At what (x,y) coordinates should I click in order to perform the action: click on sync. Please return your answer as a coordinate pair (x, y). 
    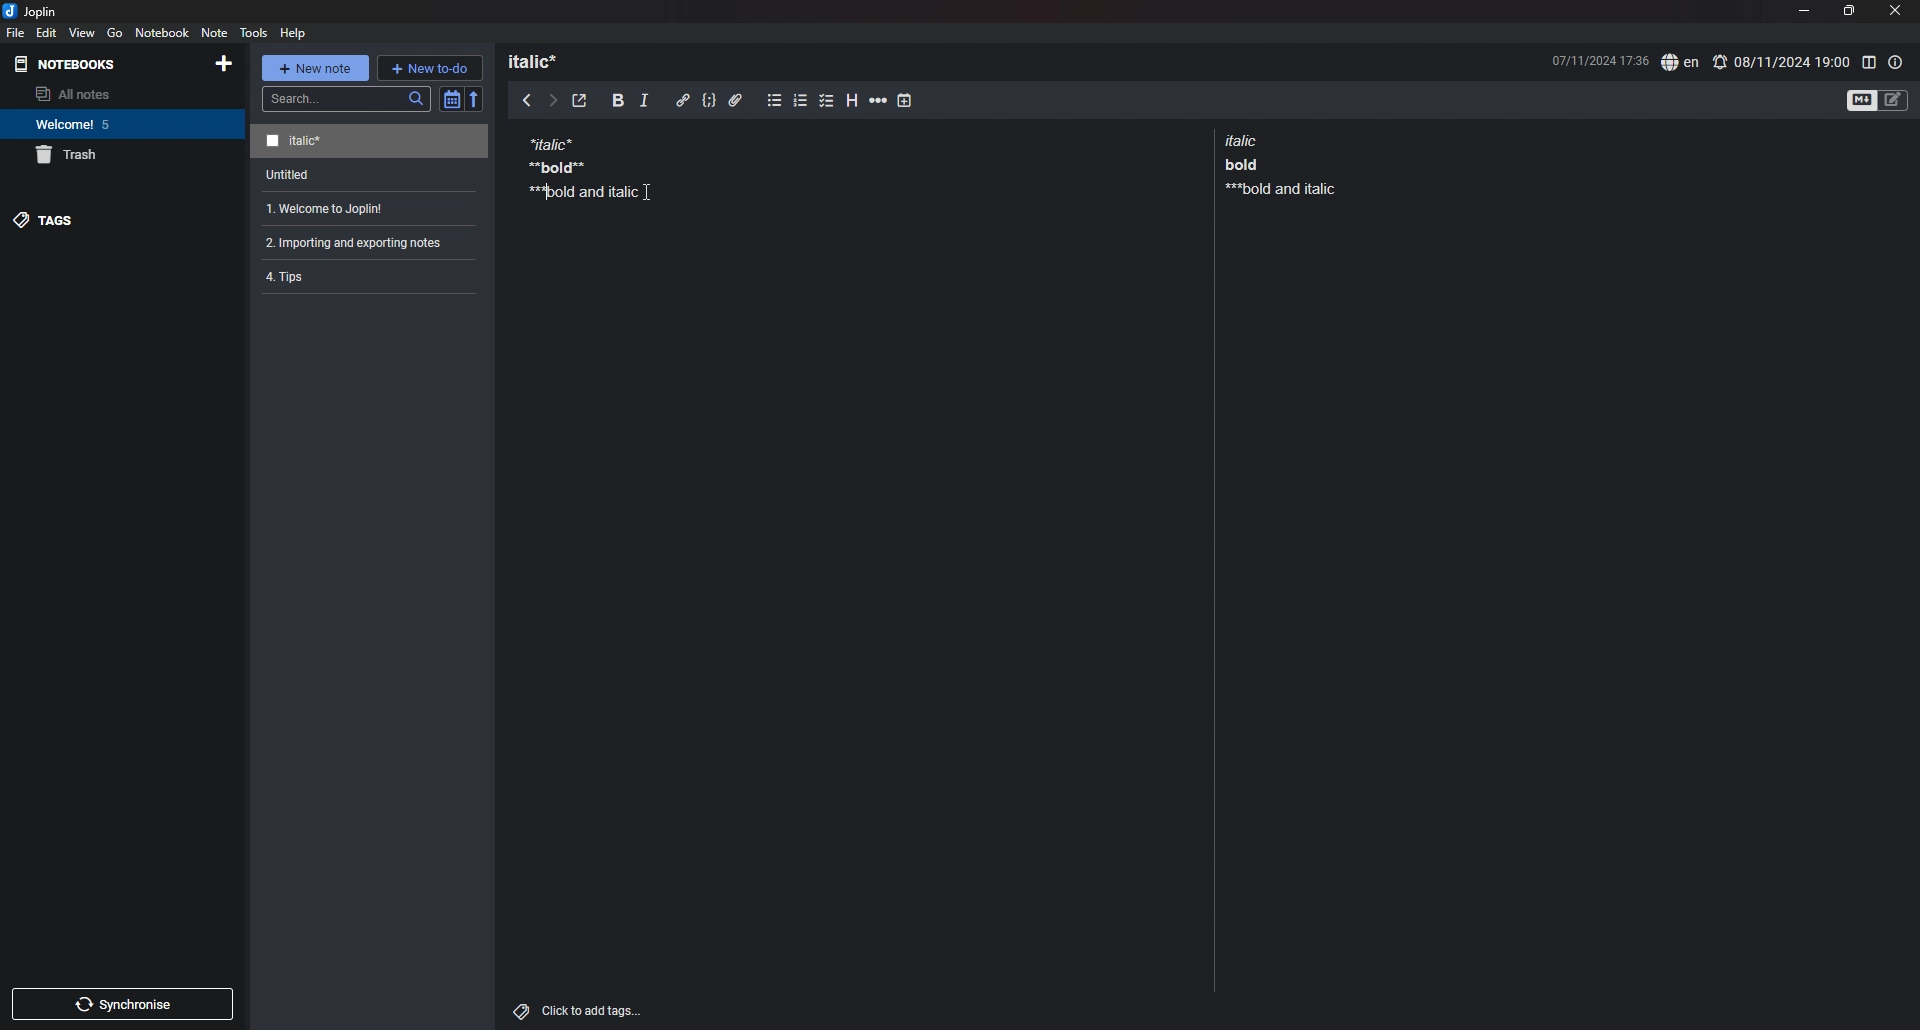
    Looking at the image, I should click on (124, 1004).